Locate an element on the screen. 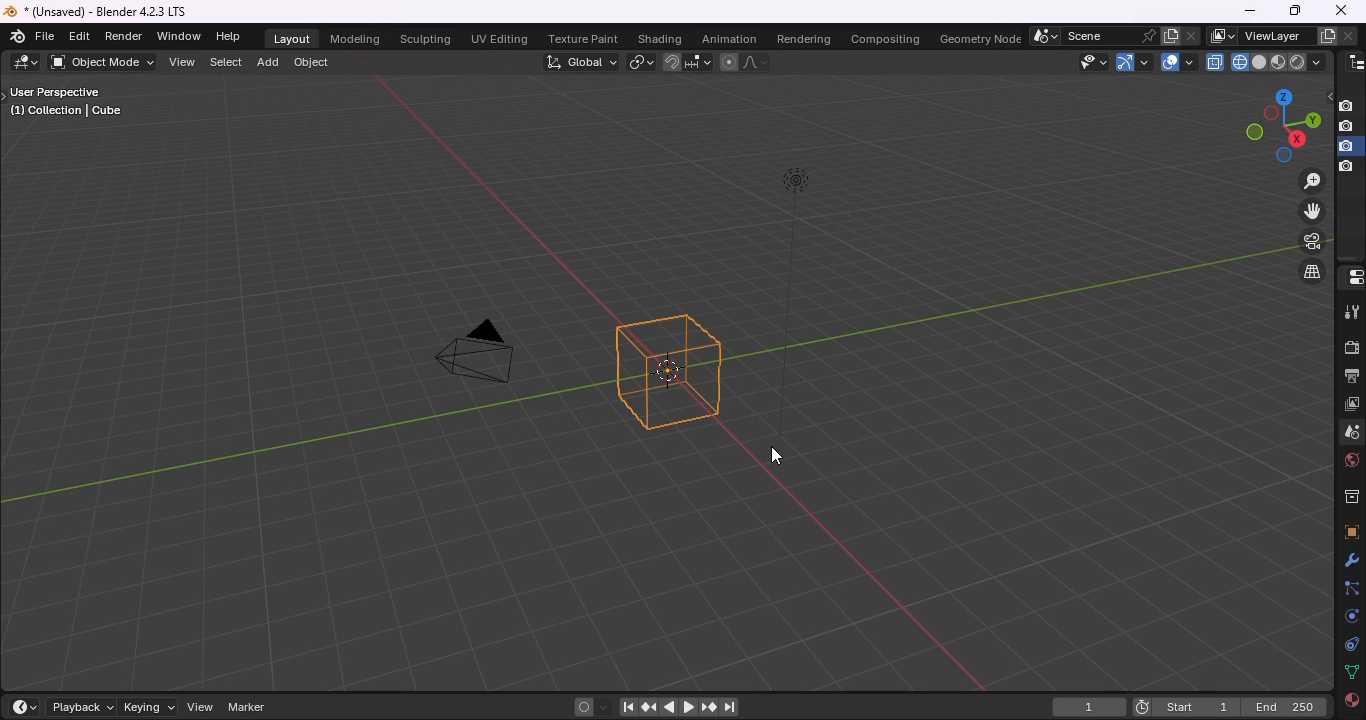  cursor is located at coordinates (779, 456).